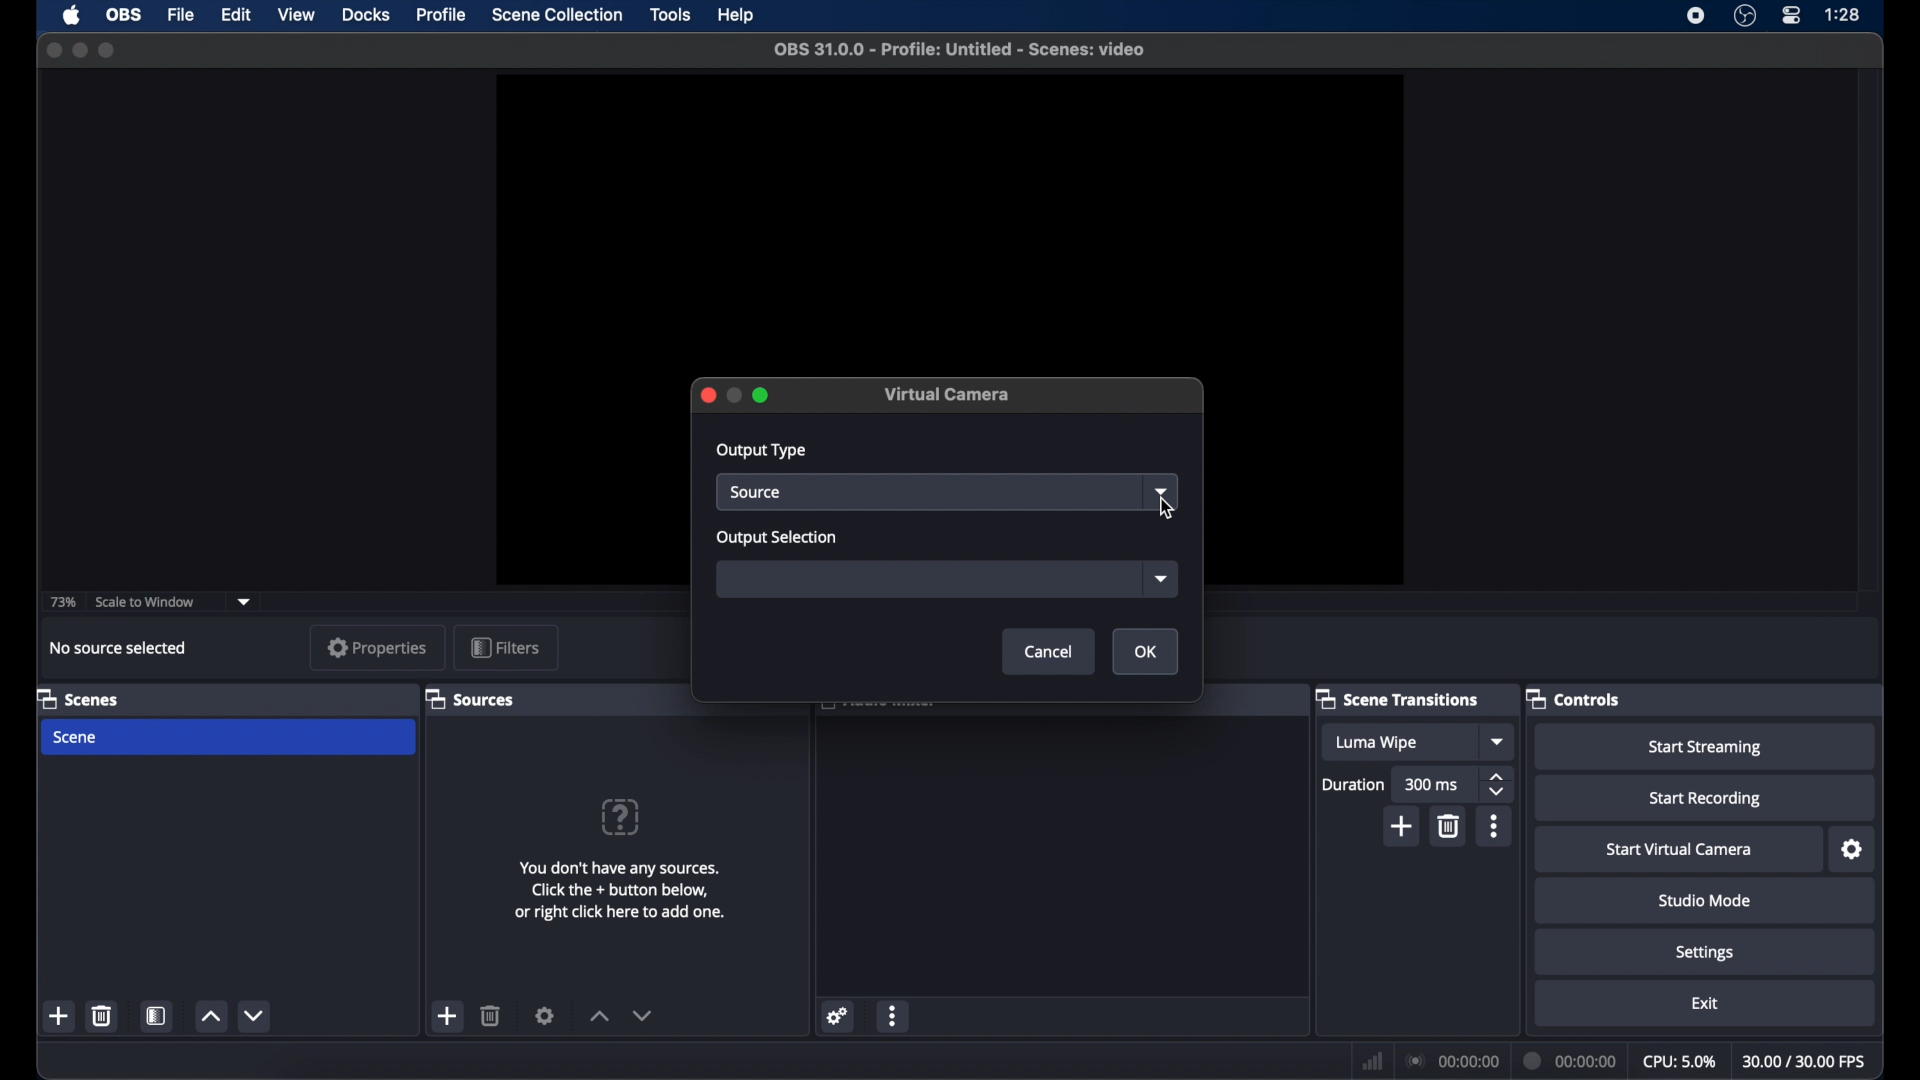 Image resolution: width=1920 pixels, height=1080 pixels. What do you see at coordinates (1678, 1062) in the screenshot?
I see `cpu` at bounding box center [1678, 1062].